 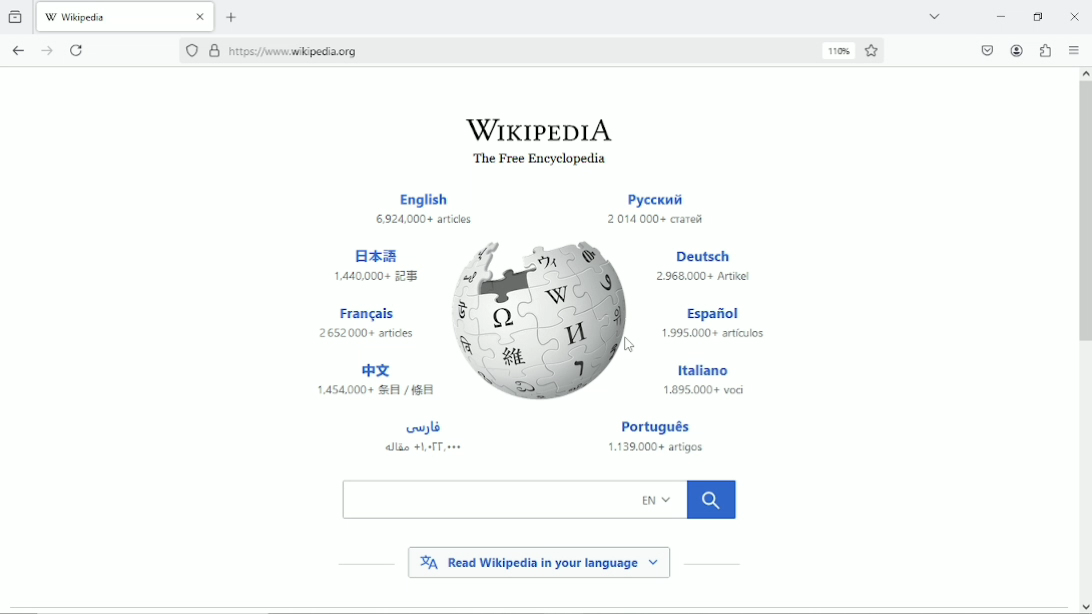 What do you see at coordinates (663, 438) in the screenshot?
I see `Portugués
1.139.000+ artigos` at bounding box center [663, 438].